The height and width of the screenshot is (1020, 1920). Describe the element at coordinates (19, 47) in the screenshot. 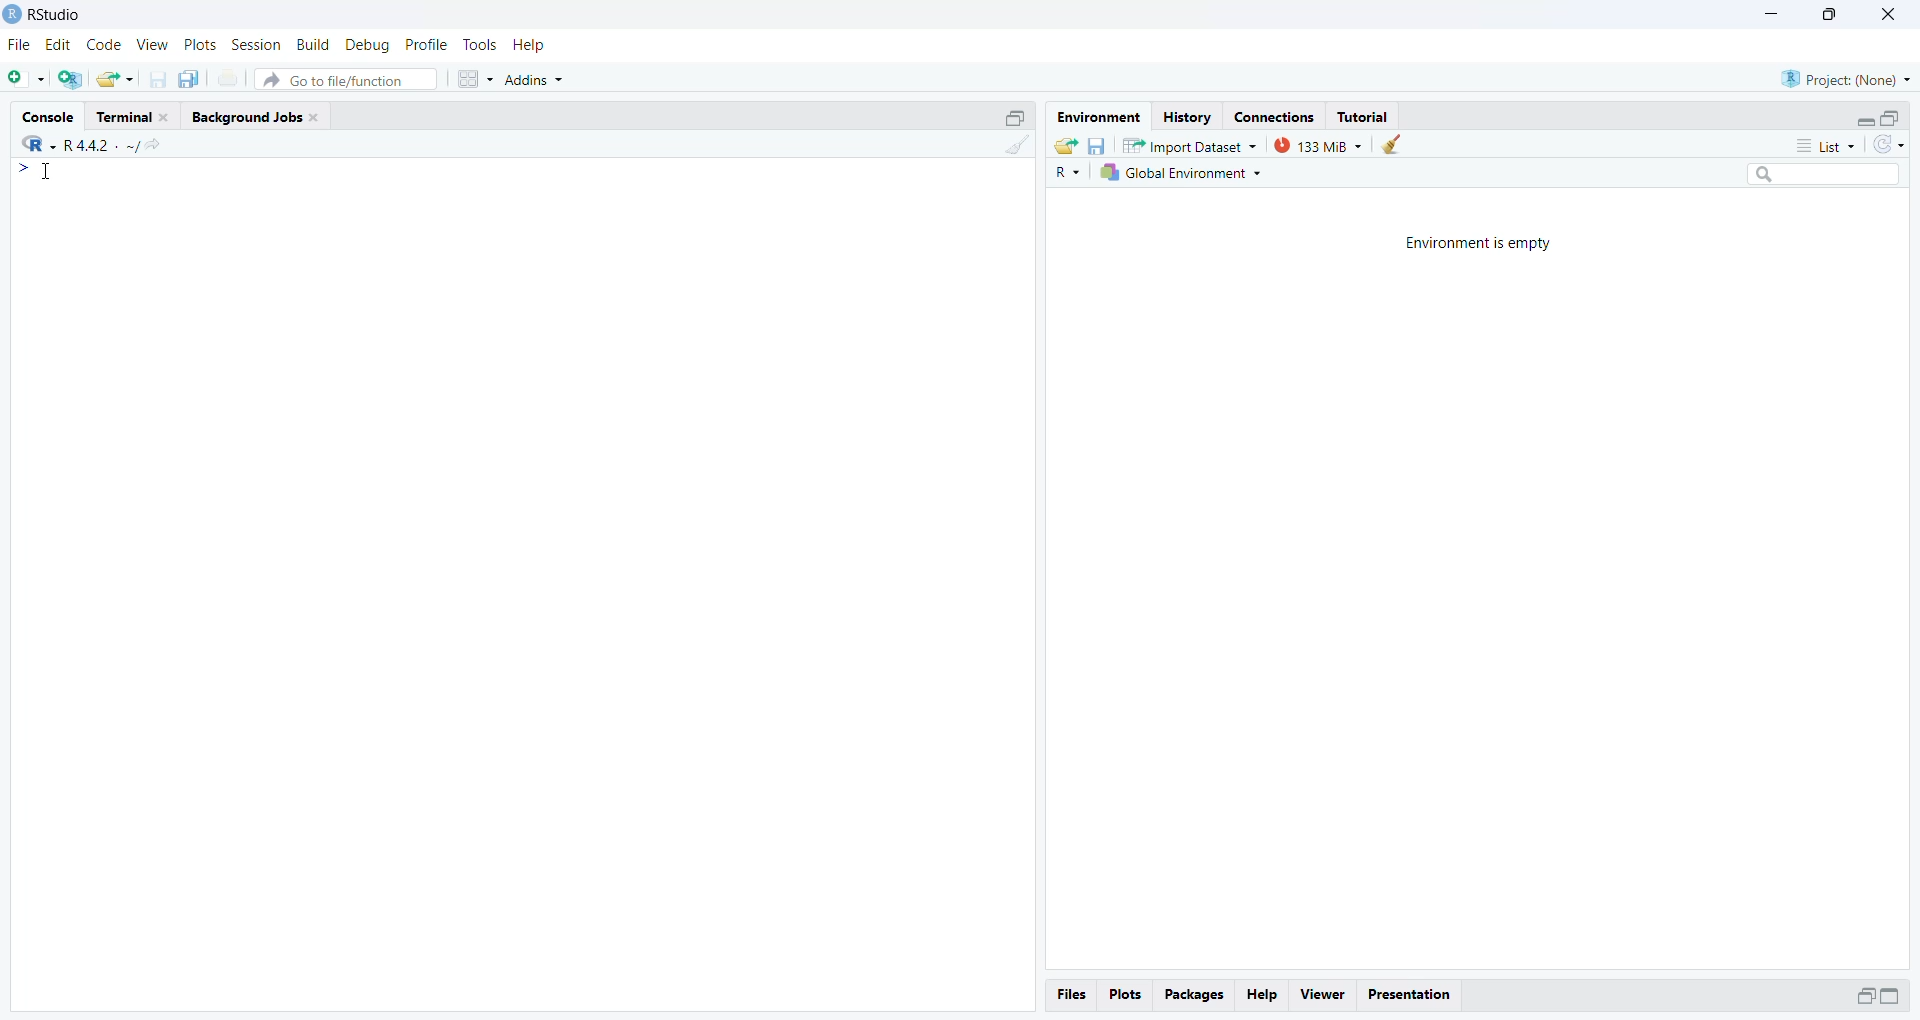

I see `File` at that location.